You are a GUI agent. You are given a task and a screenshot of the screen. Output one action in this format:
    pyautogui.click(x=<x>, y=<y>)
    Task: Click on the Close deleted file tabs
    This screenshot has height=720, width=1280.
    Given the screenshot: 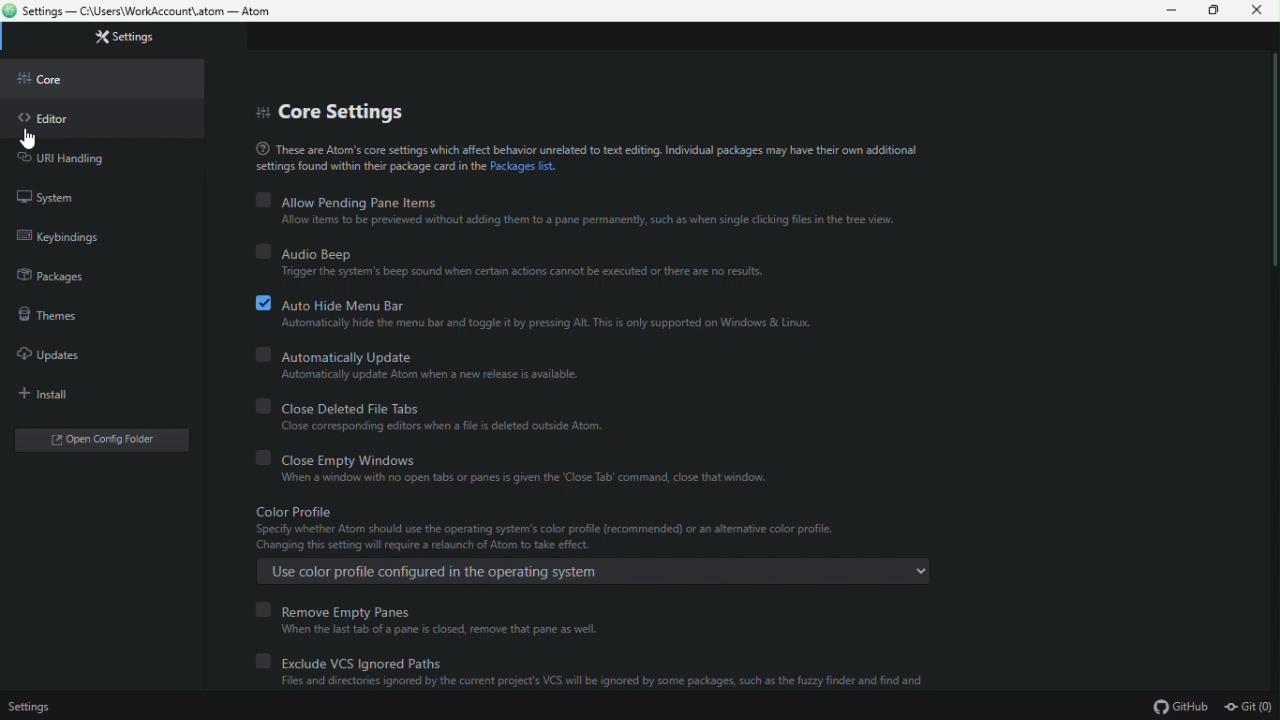 What is the action you would take?
    pyautogui.click(x=455, y=407)
    